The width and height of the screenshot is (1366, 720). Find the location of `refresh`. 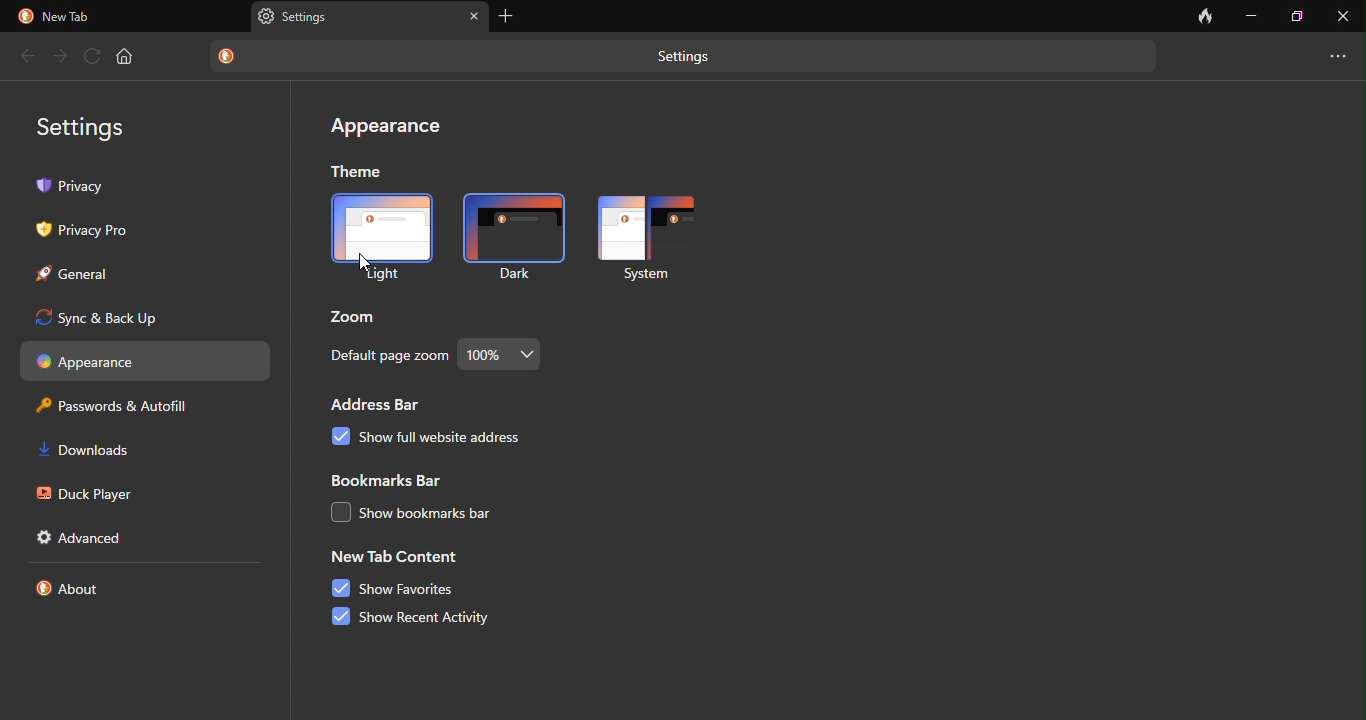

refresh is located at coordinates (91, 55).